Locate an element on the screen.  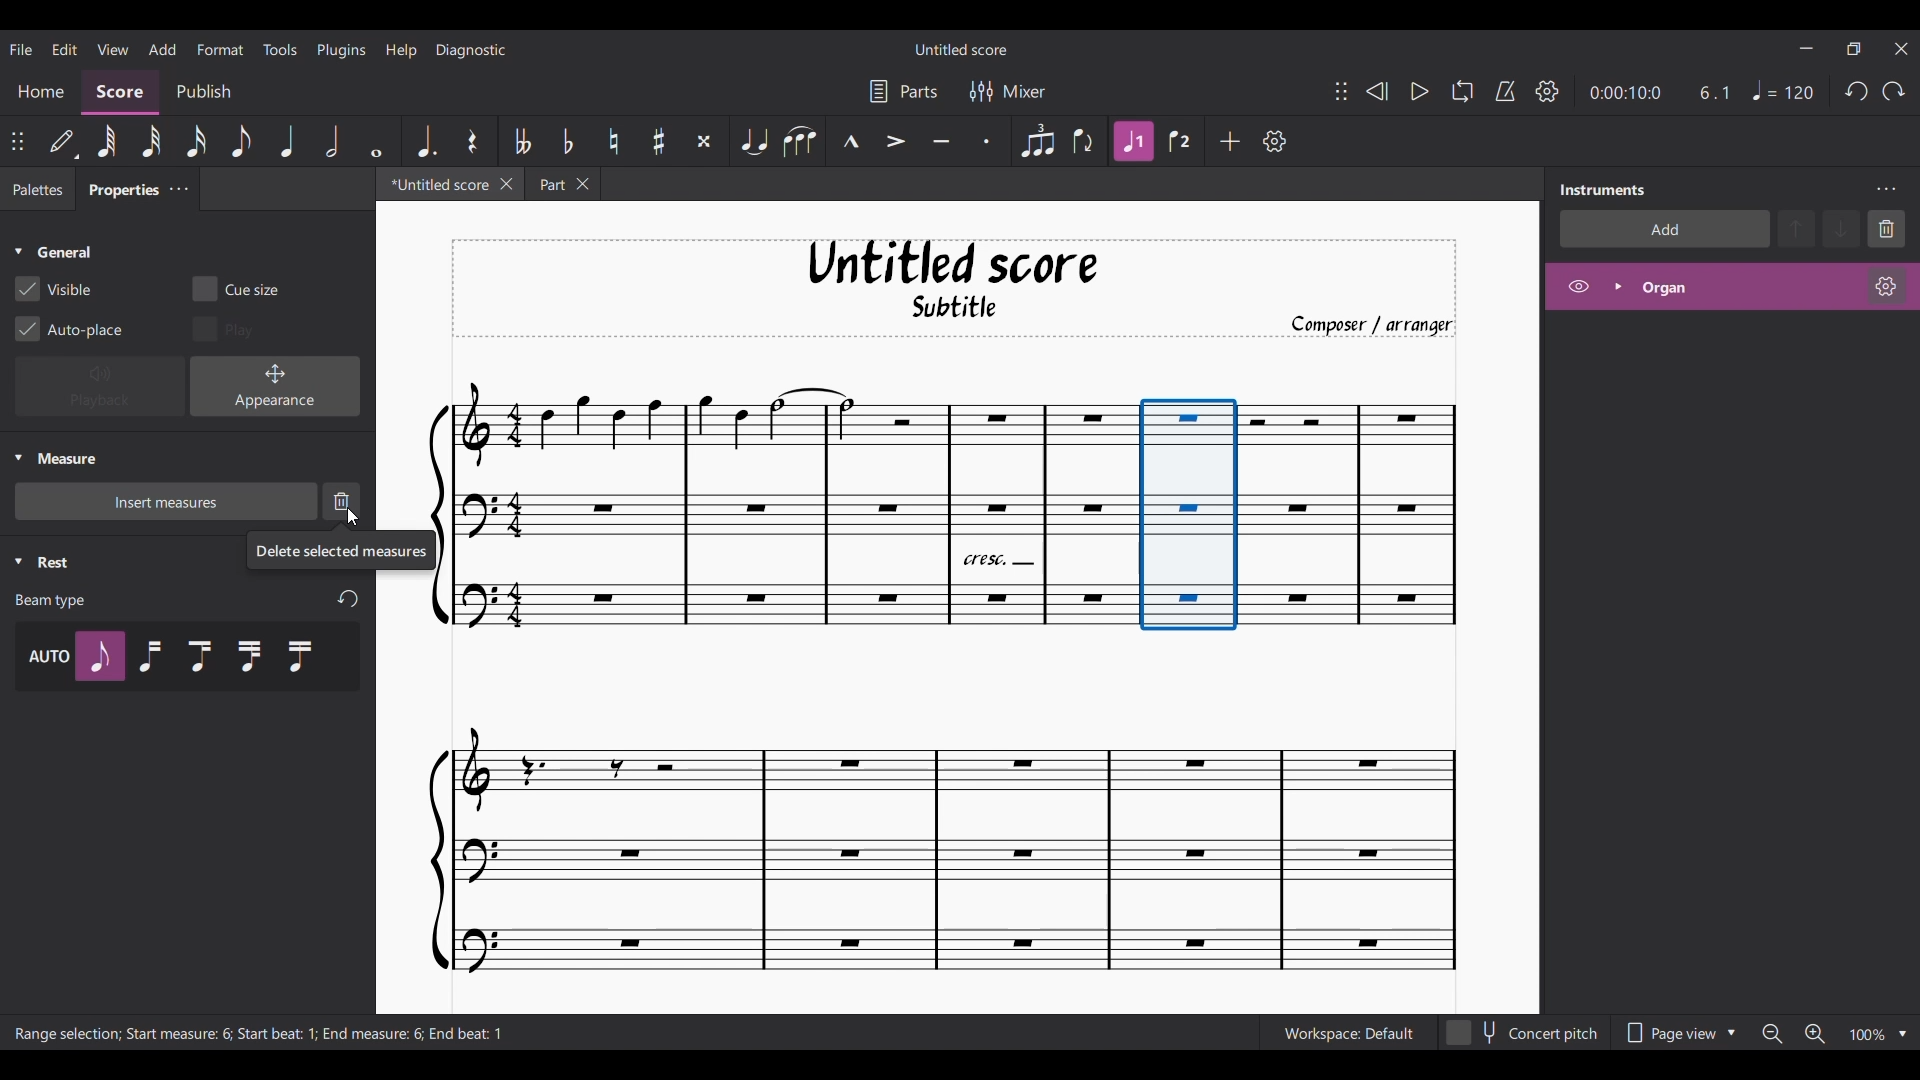
Customize toolbar is located at coordinates (1275, 141).